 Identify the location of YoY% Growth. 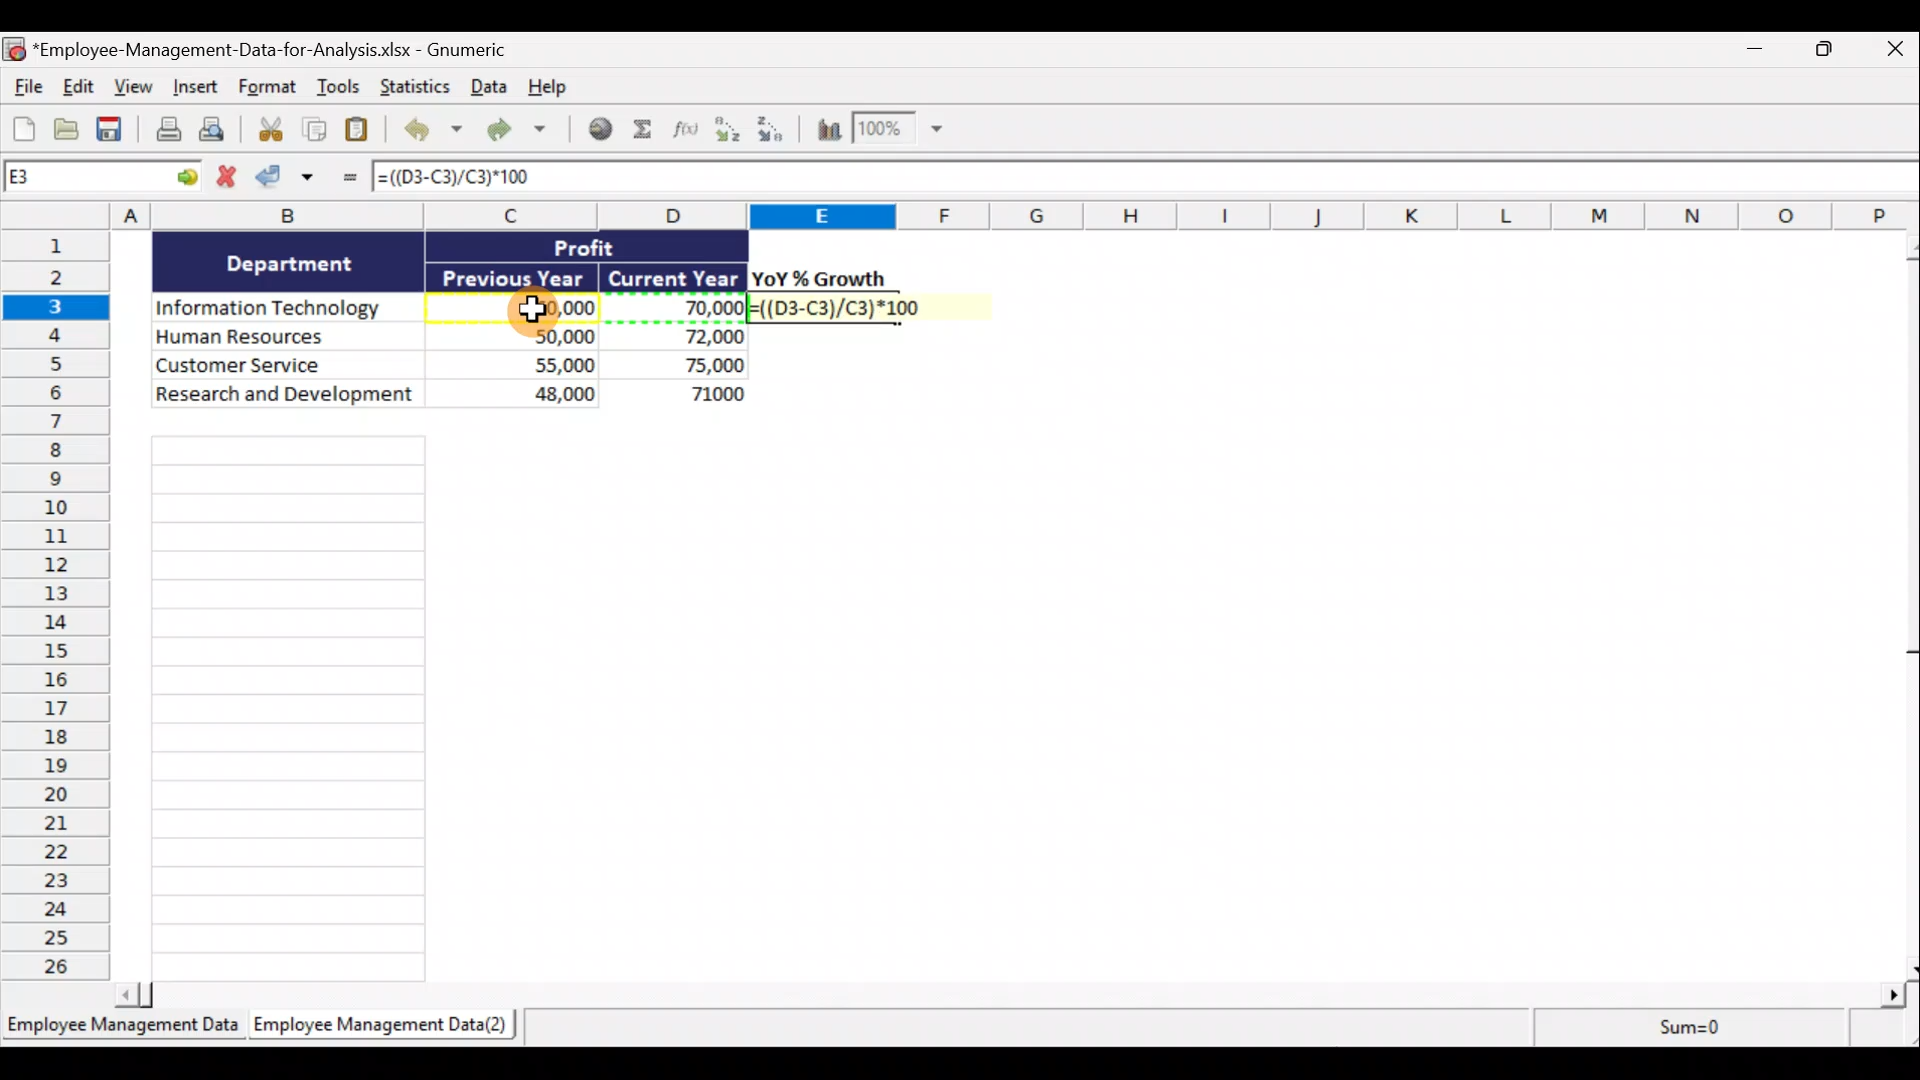
(820, 278).